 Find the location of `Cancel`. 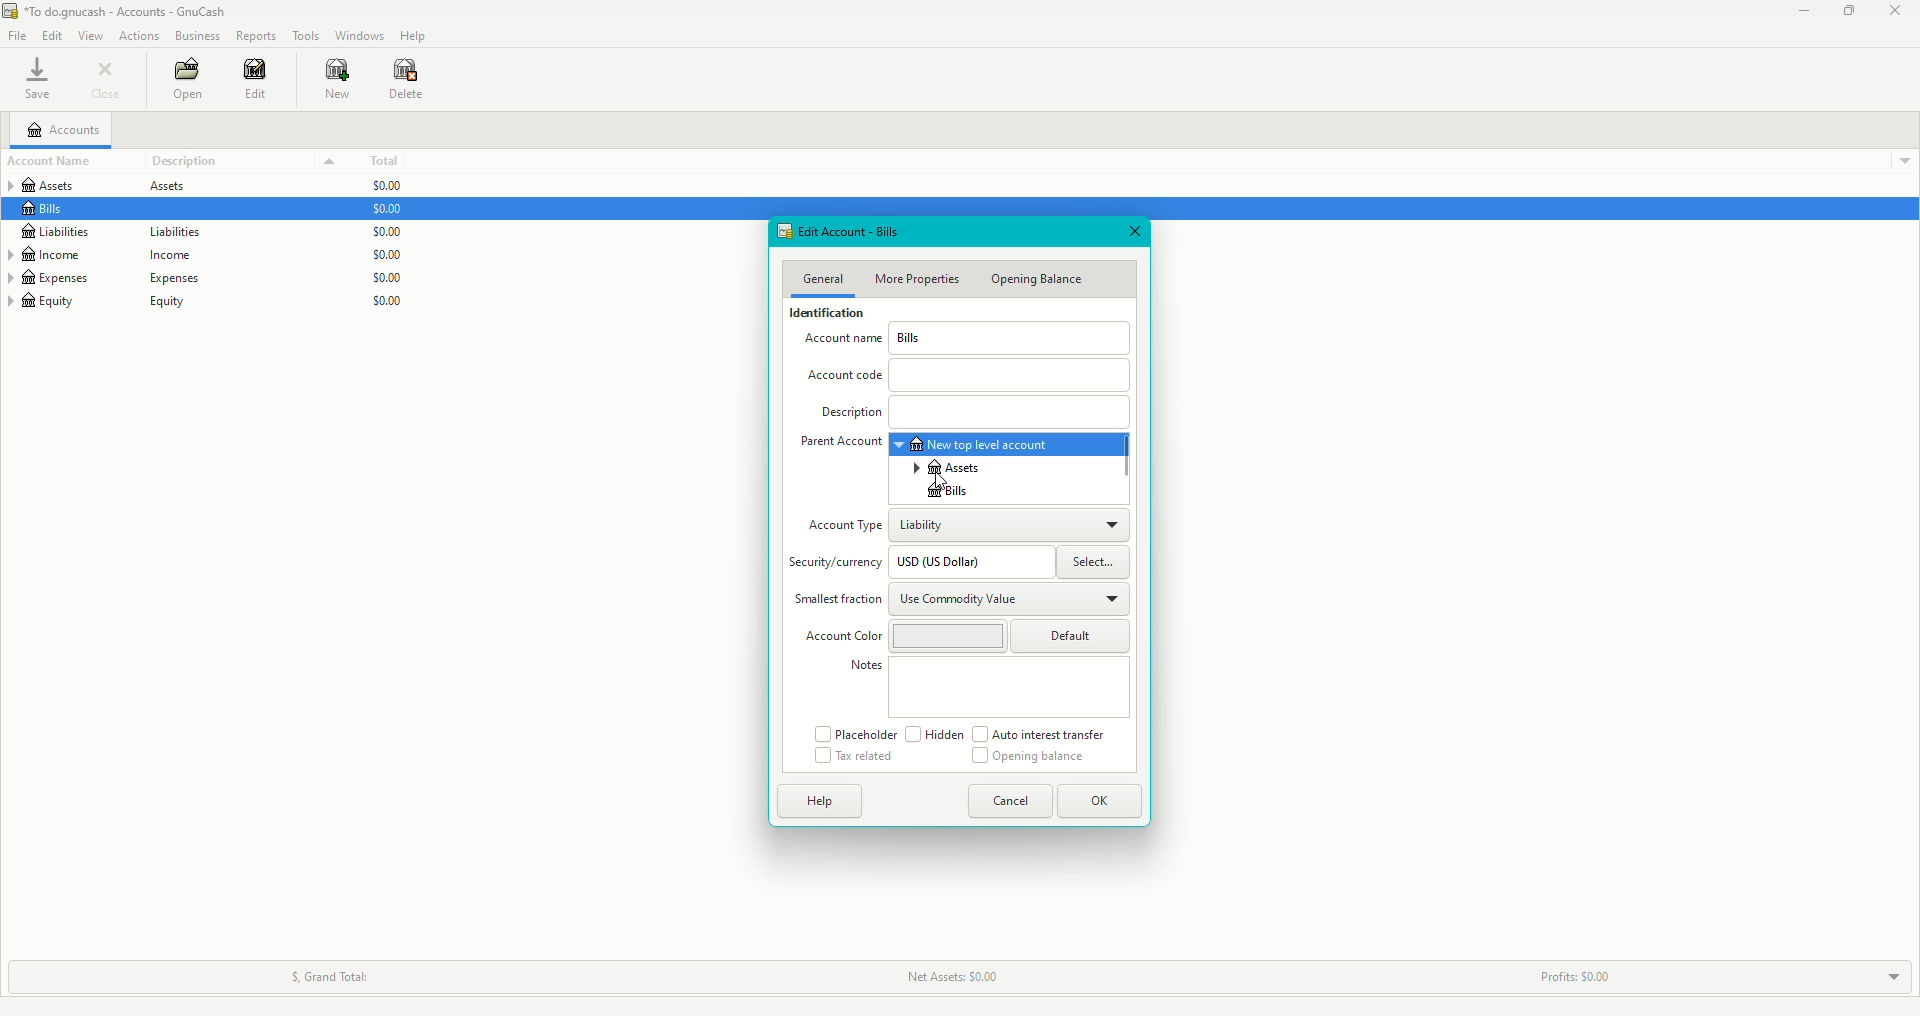

Cancel is located at coordinates (1005, 801).